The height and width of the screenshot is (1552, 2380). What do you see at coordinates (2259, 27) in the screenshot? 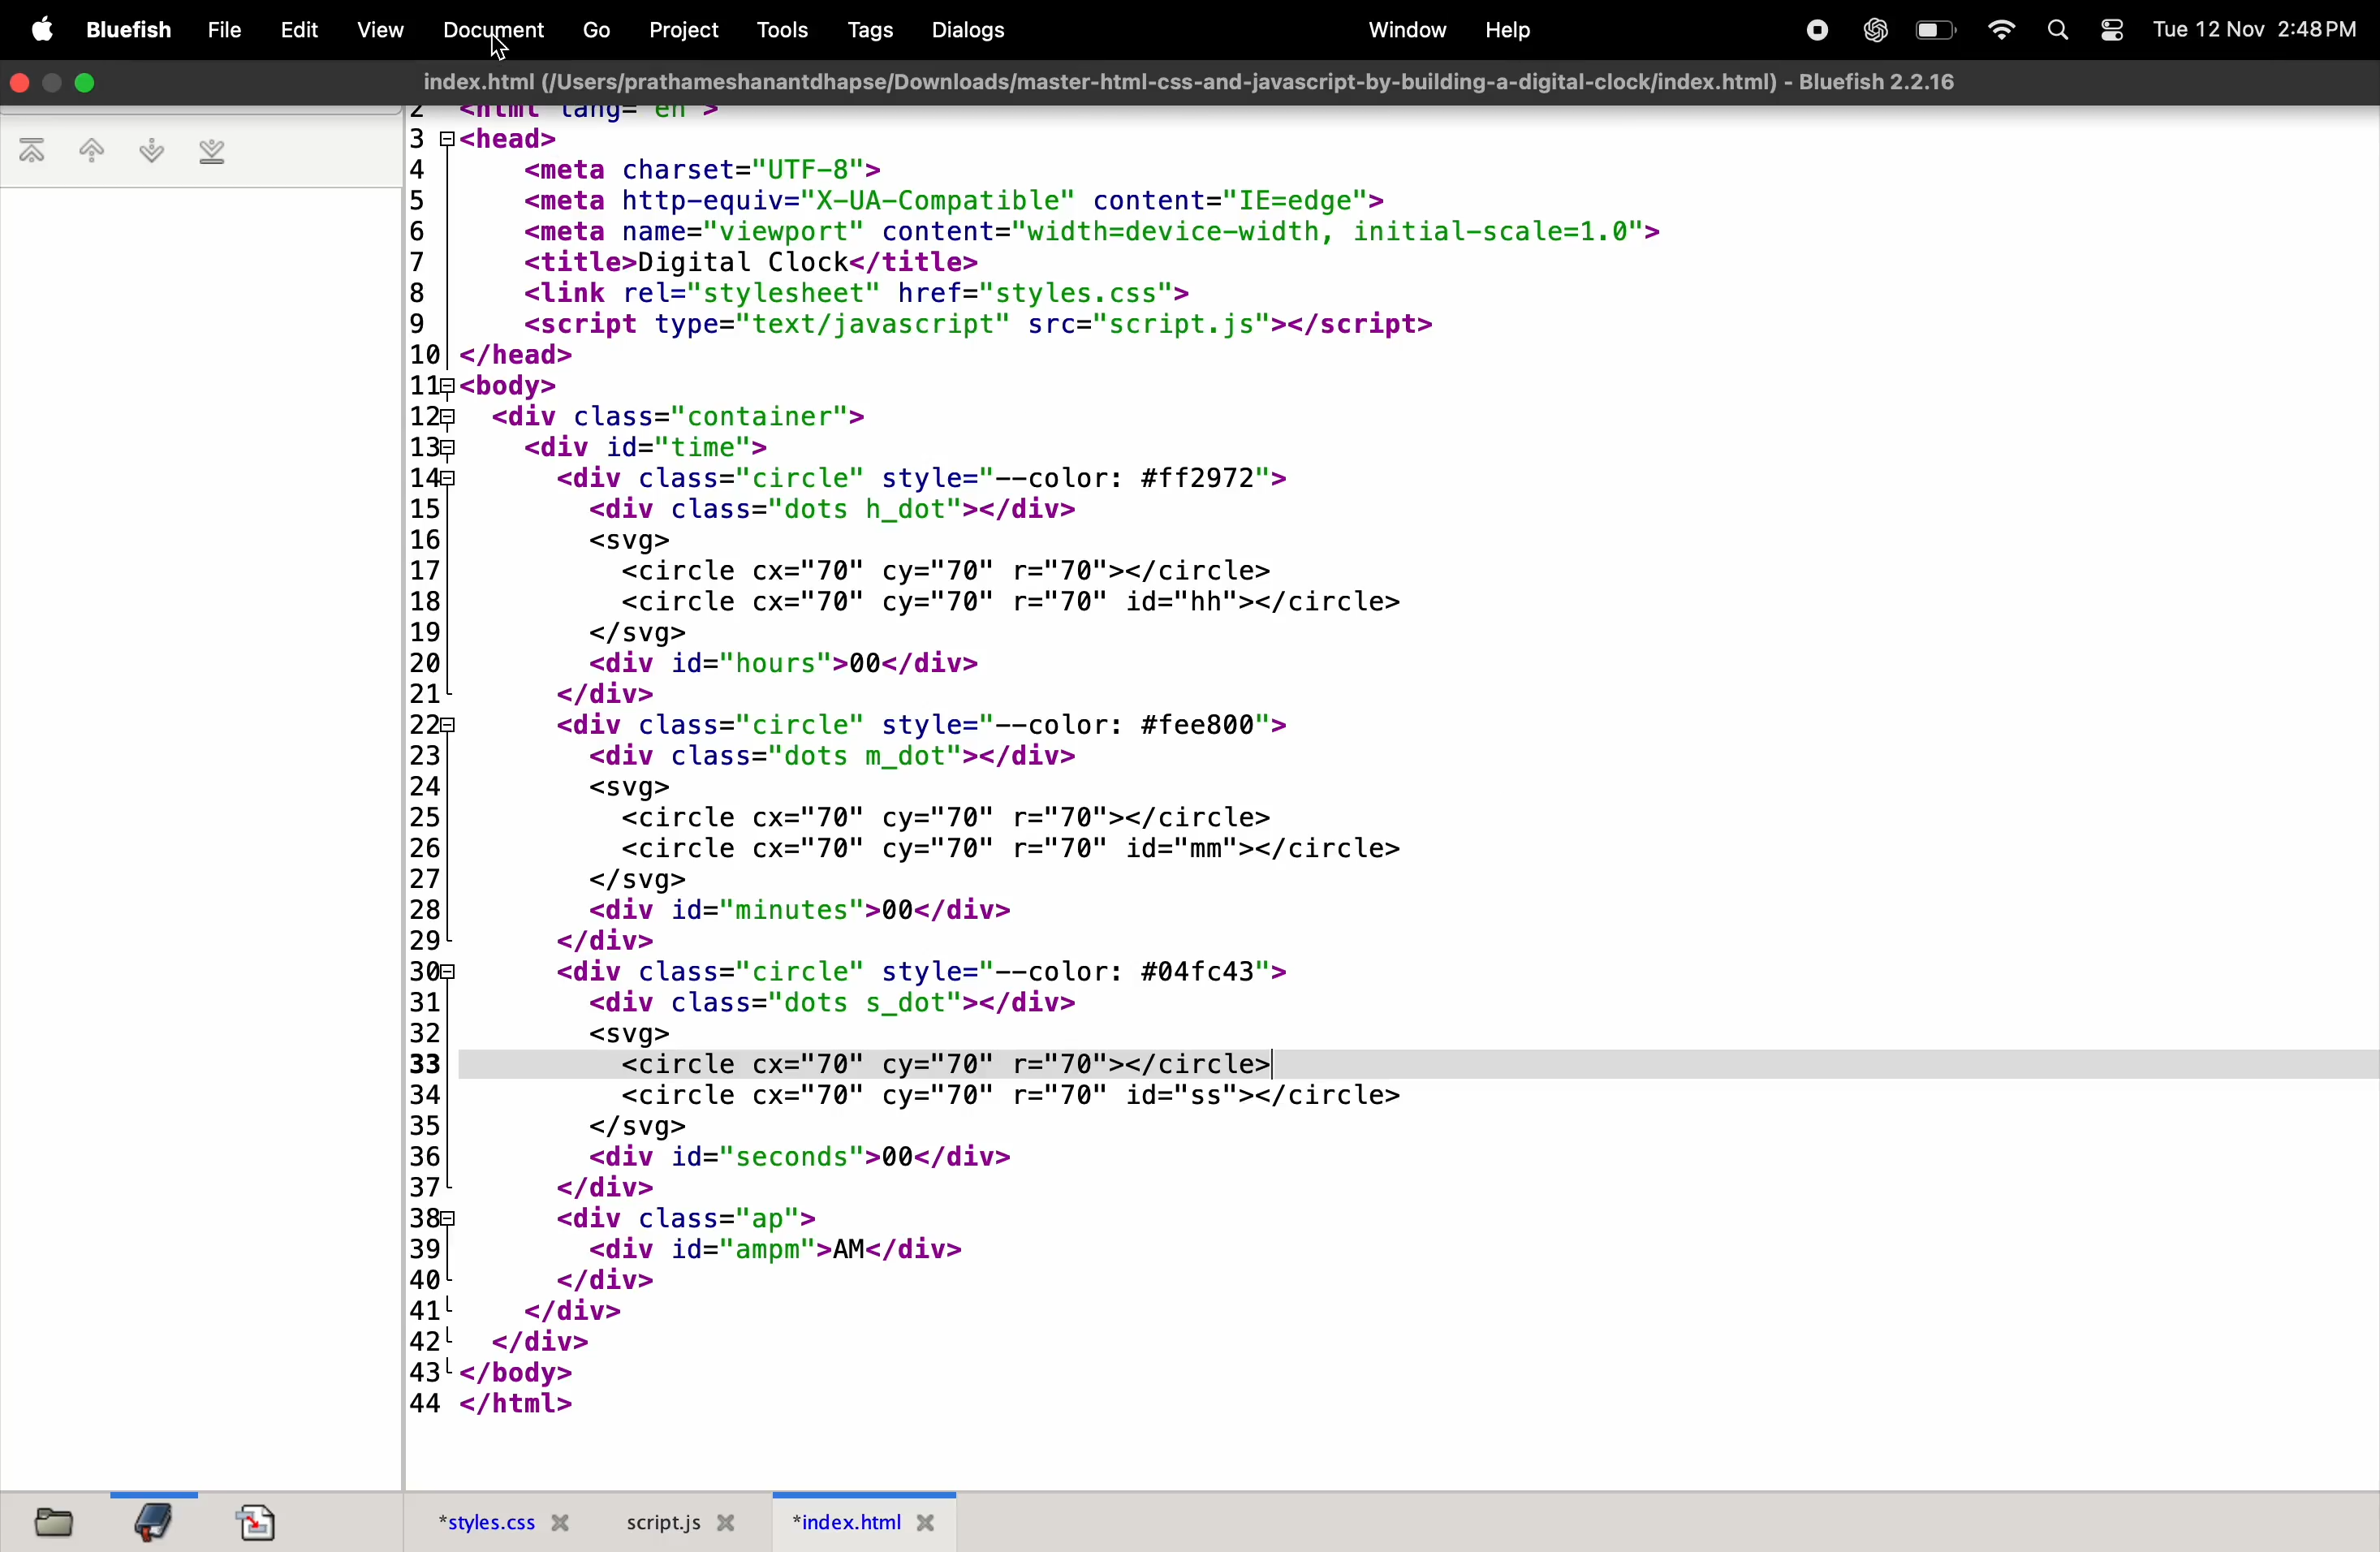
I see `date and time` at bounding box center [2259, 27].